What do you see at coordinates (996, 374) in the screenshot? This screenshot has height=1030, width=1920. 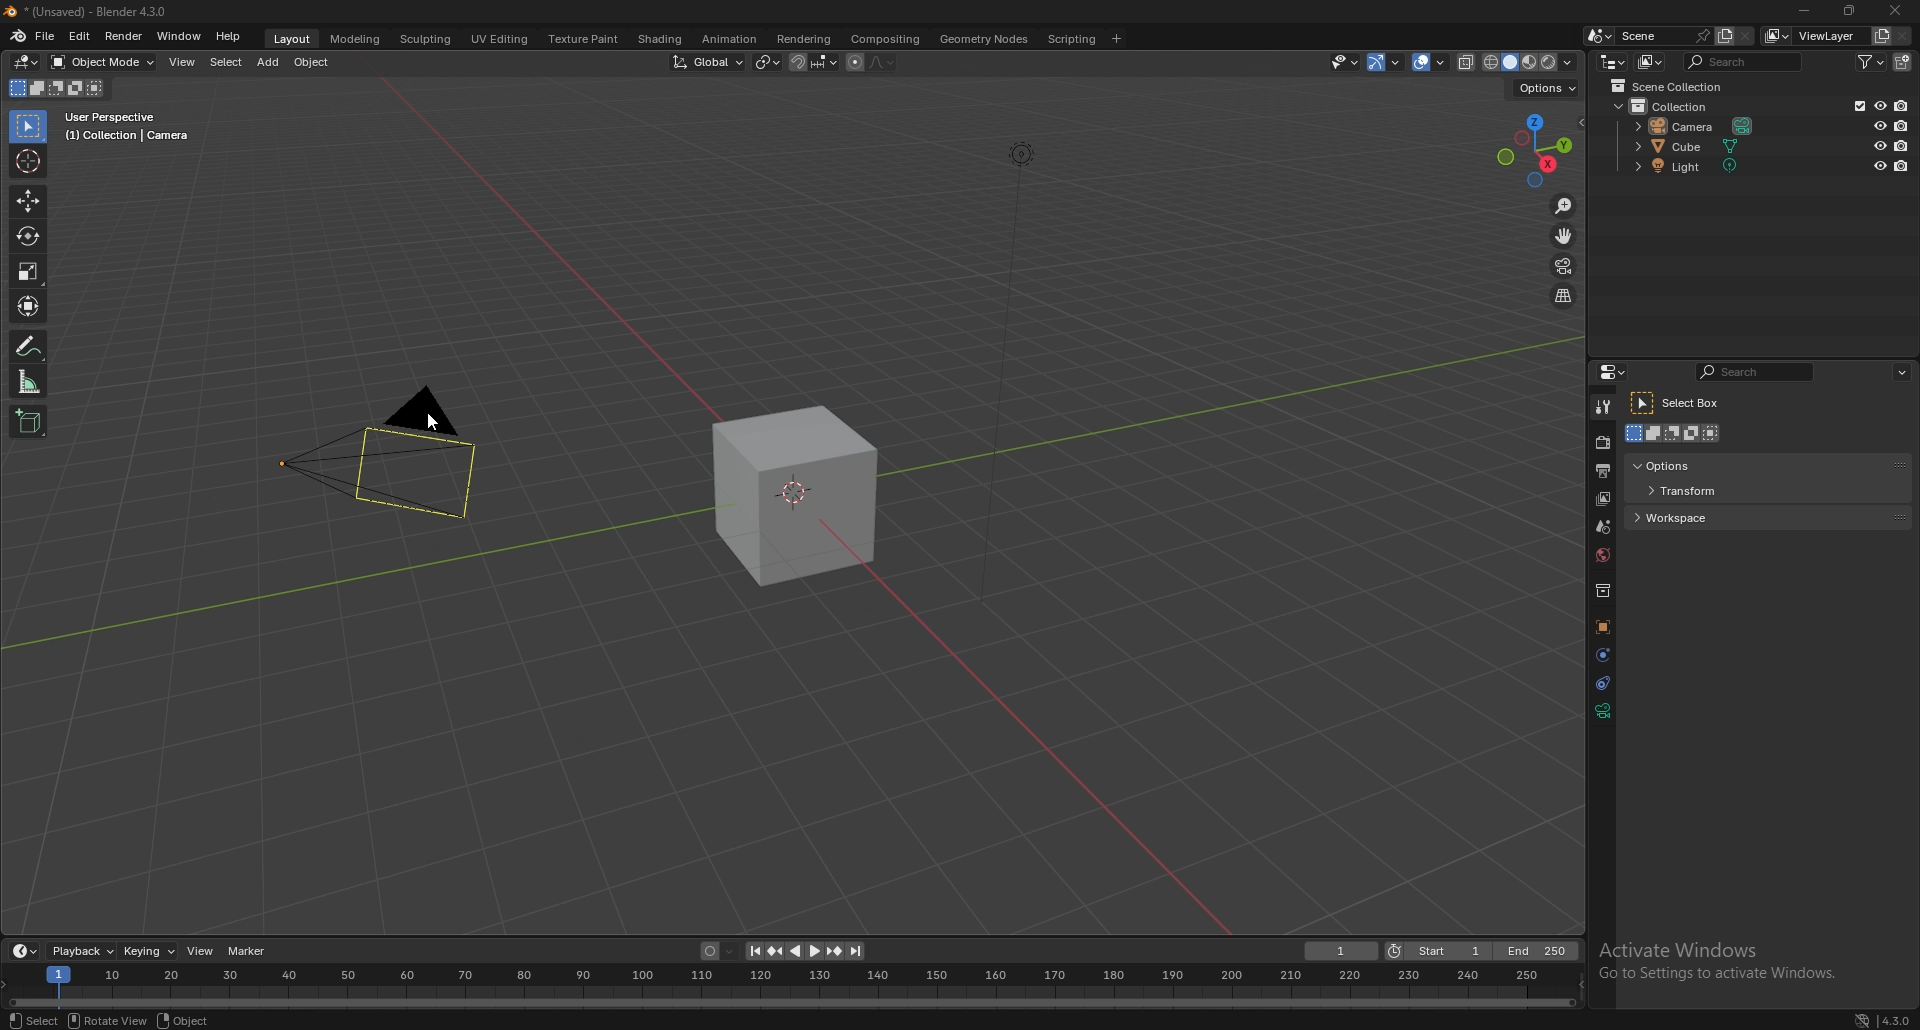 I see `` at bounding box center [996, 374].